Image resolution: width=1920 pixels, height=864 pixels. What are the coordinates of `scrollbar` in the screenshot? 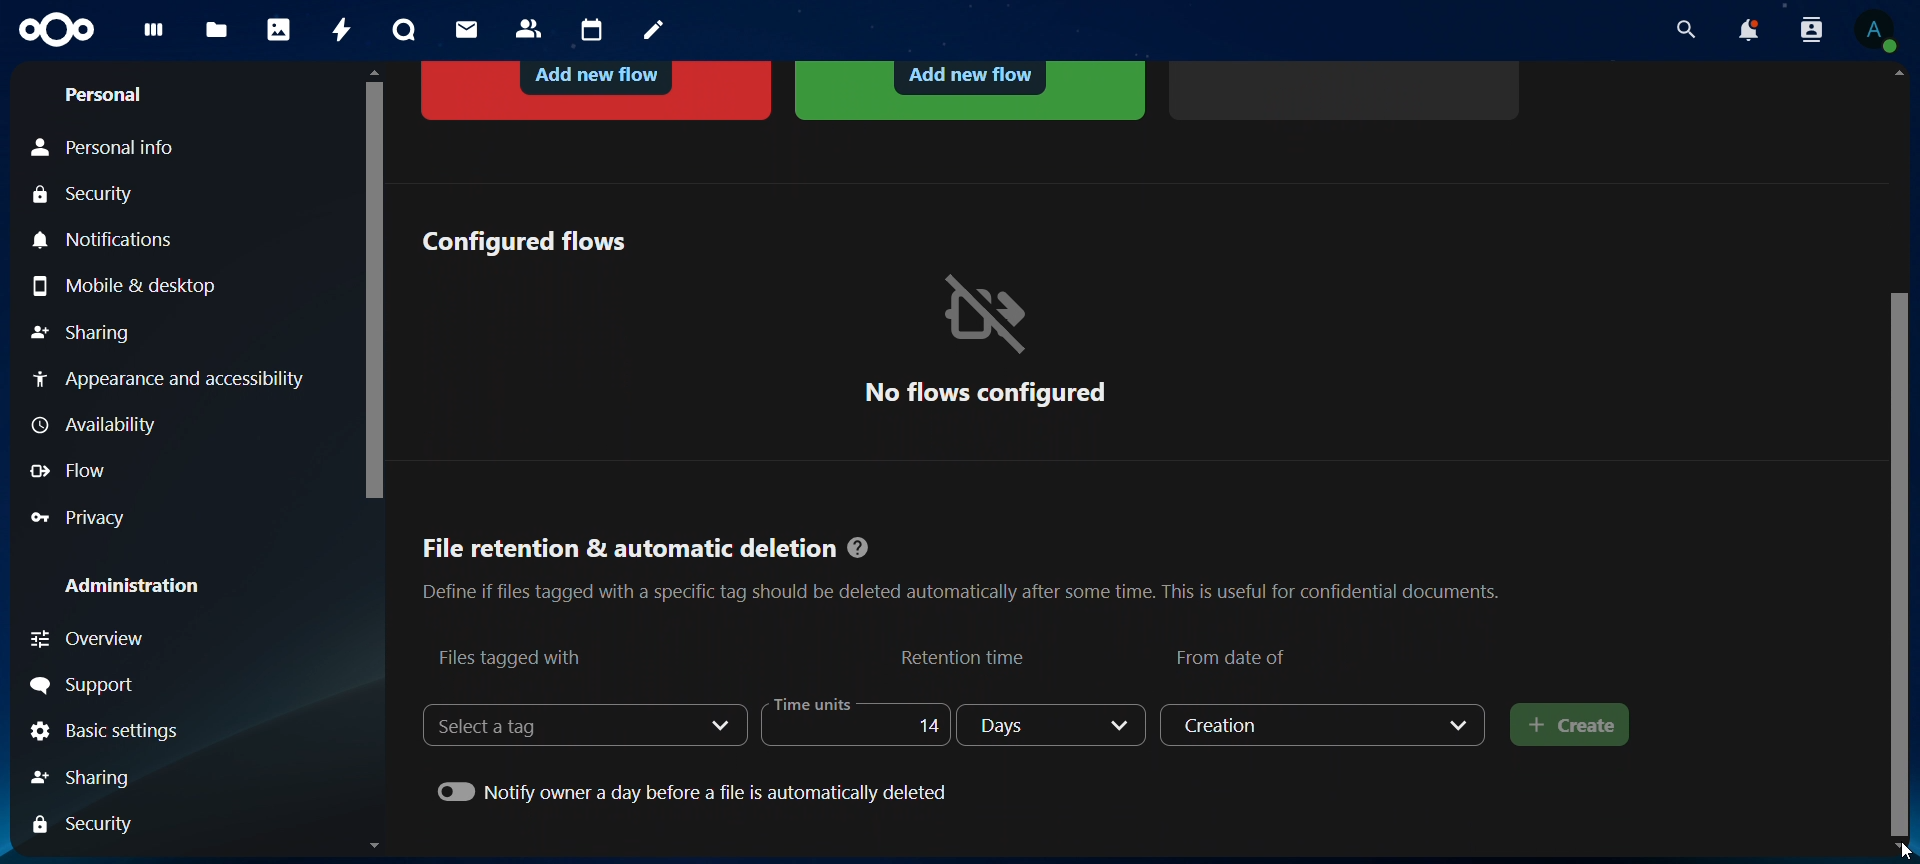 It's located at (1903, 559).